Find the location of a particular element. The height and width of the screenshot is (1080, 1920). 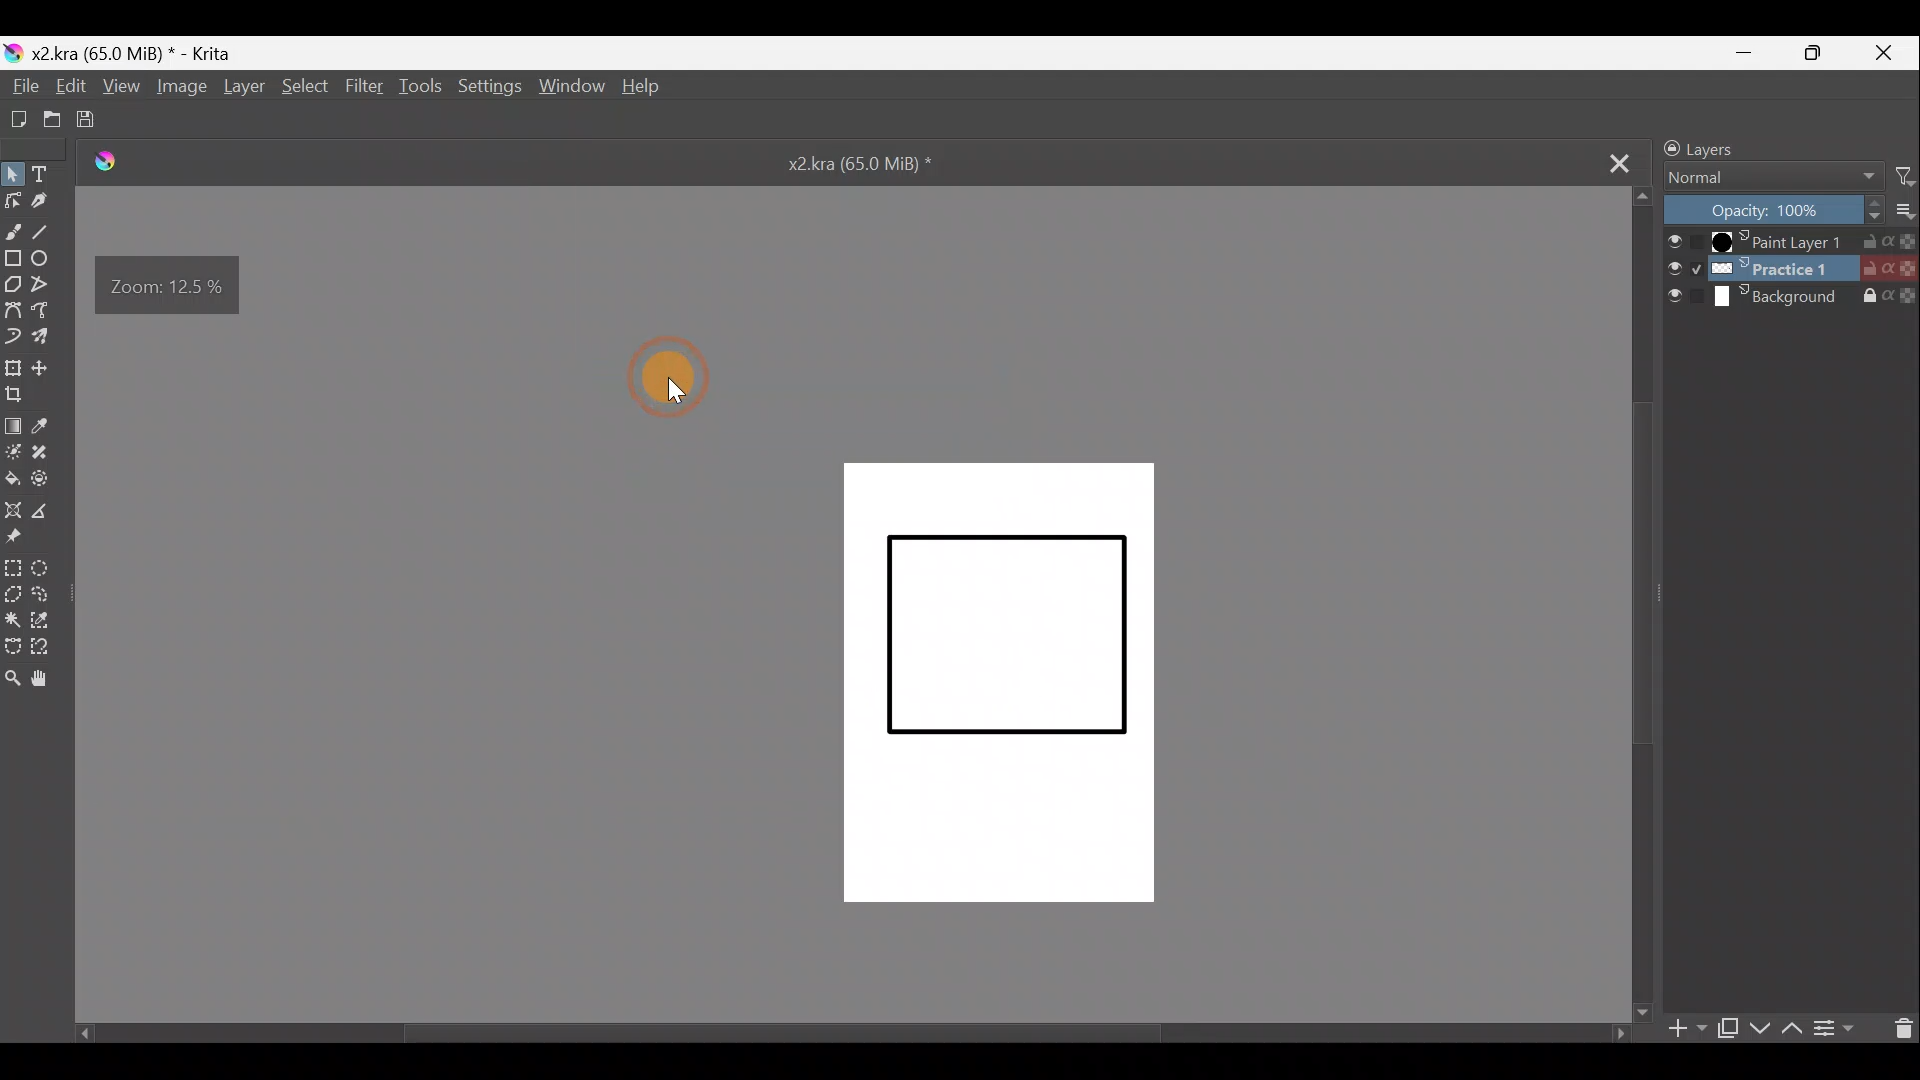

Fill a contiguous area of colour with colour/fill a selection is located at coordinates (12, 479).